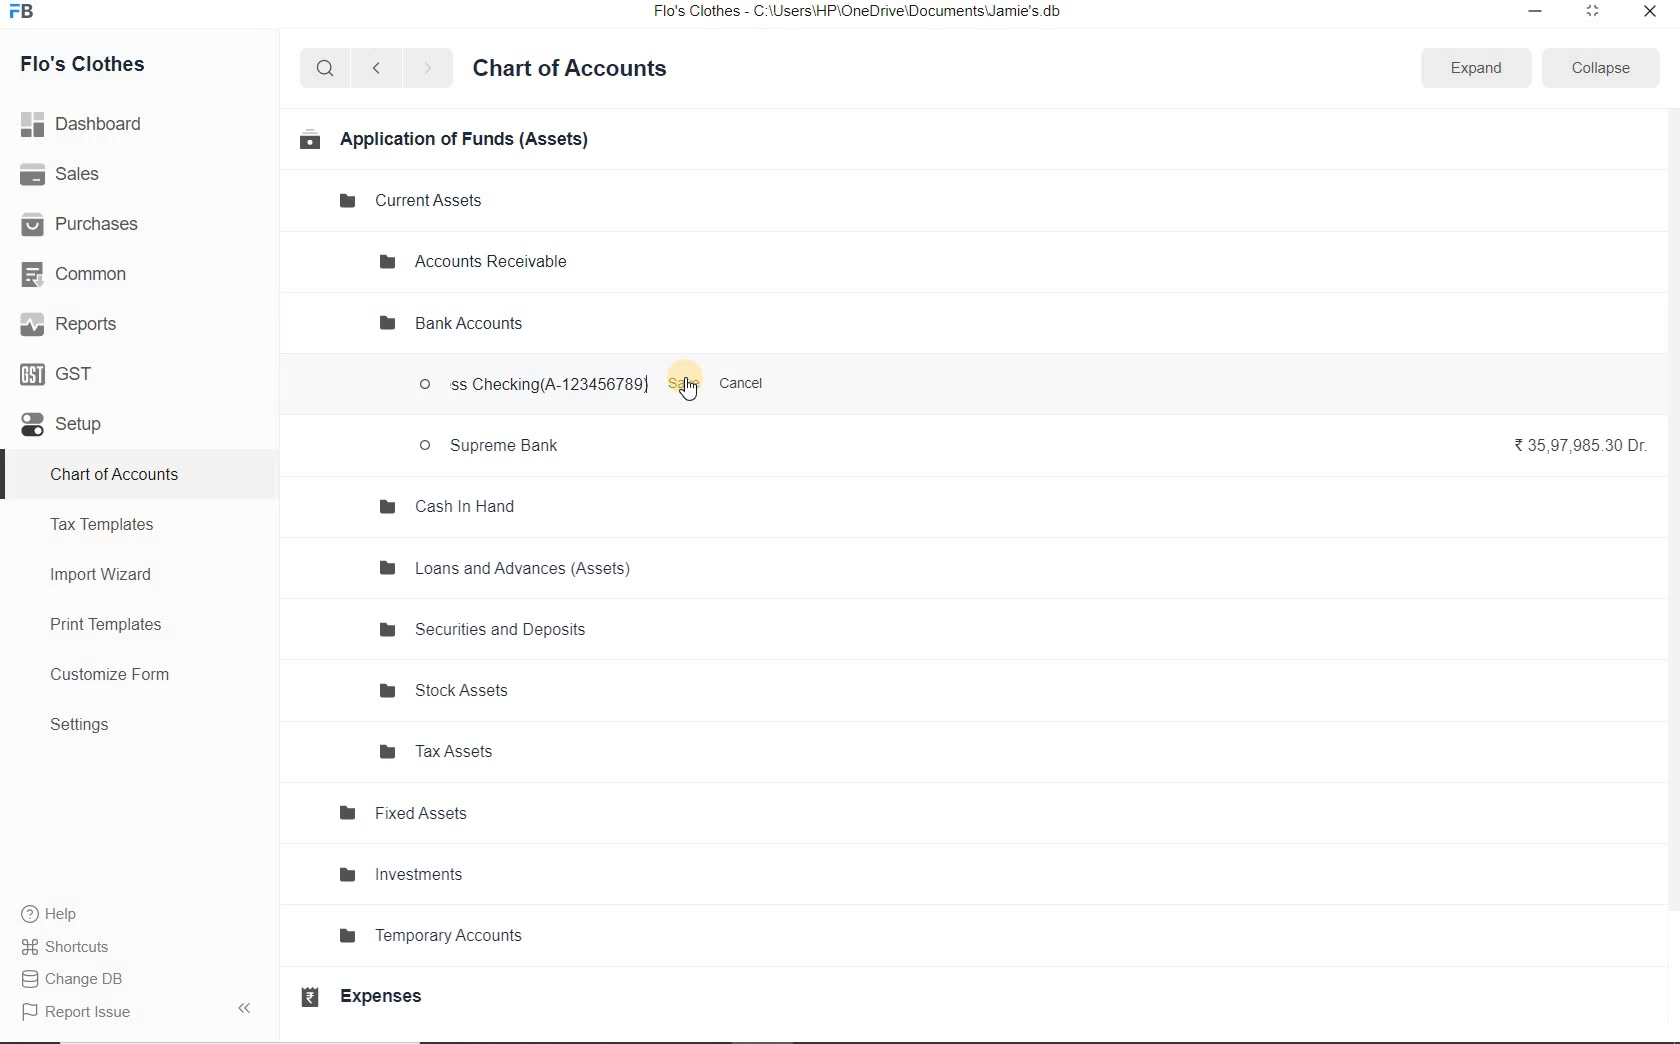 This screenshot has width=1680, height=1044. What do you see at coordinates (444, 873) in the screenshot?
I see `Investments` at bounding box center [444, 873].